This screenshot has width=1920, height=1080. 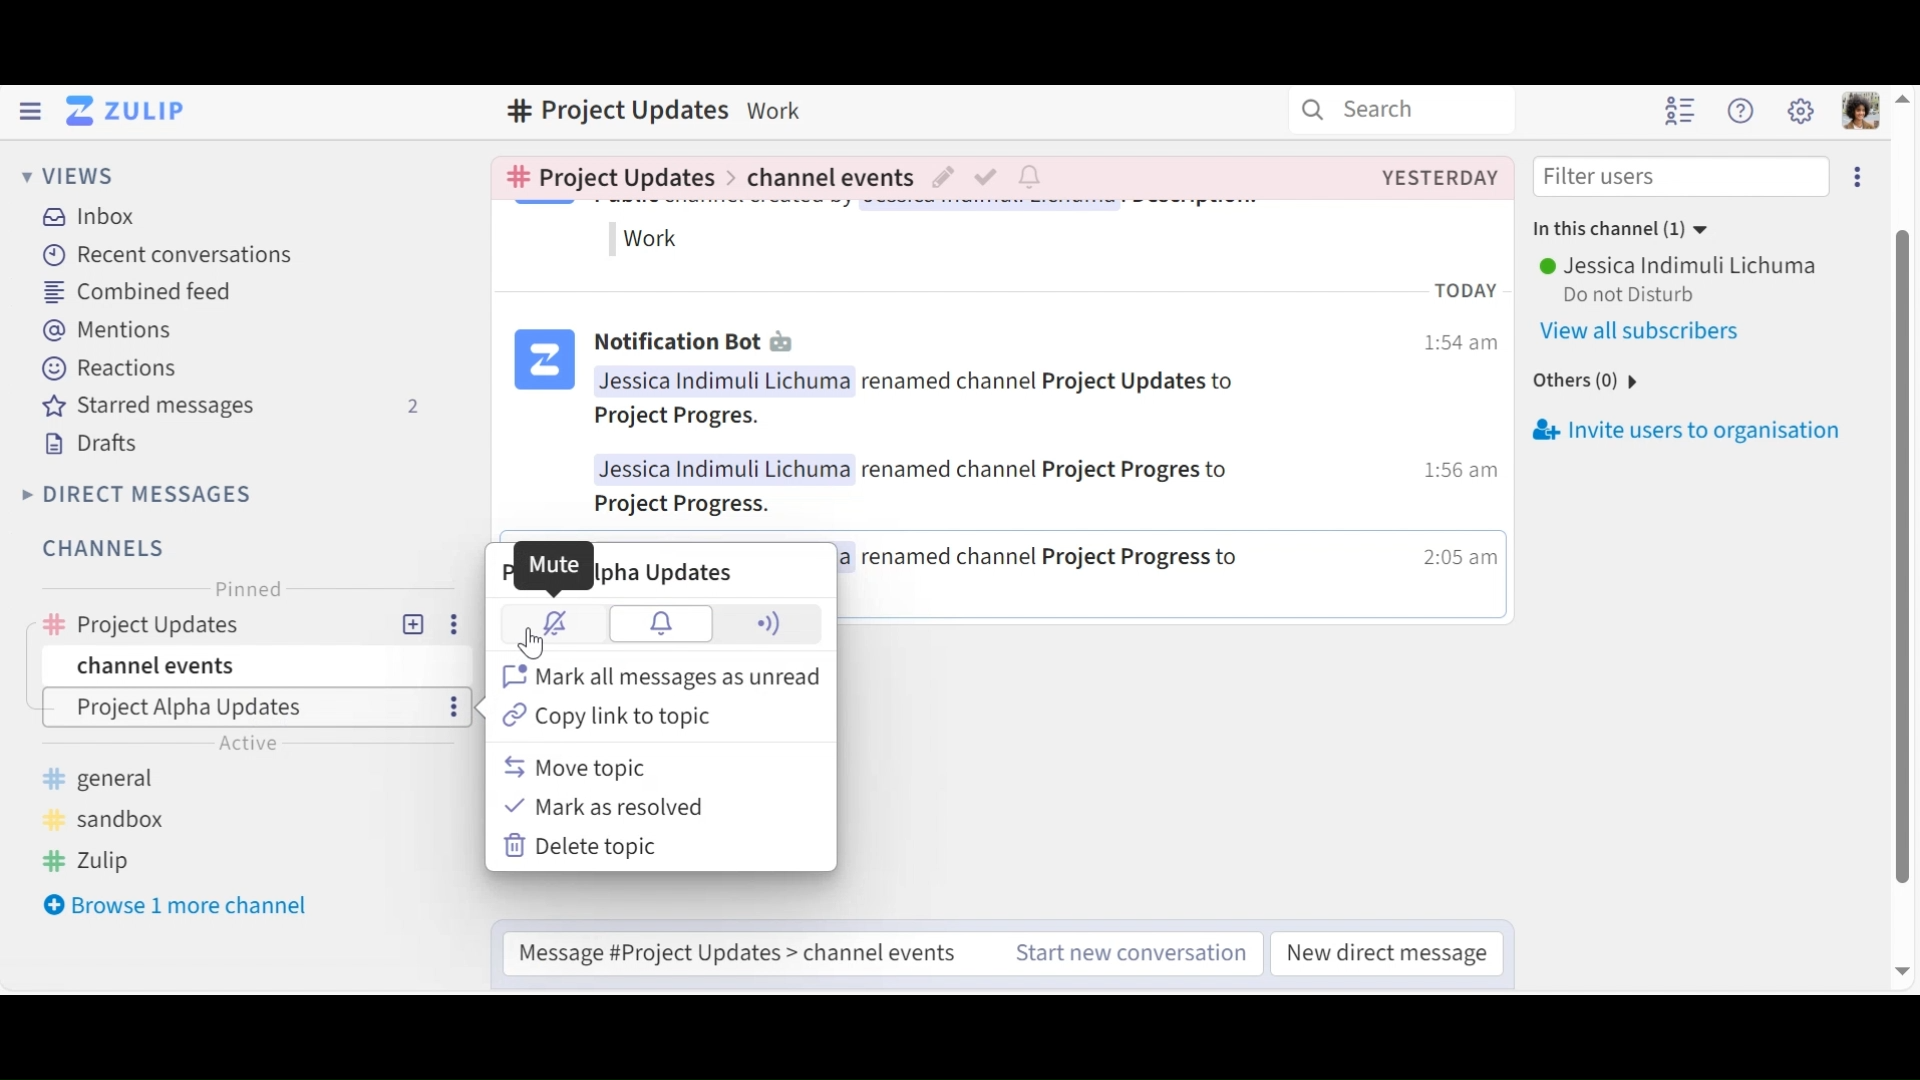 What do you see at coordinates (107, 819) in the screenshot?
I see `sandbox` at bounding box center [107, 819].